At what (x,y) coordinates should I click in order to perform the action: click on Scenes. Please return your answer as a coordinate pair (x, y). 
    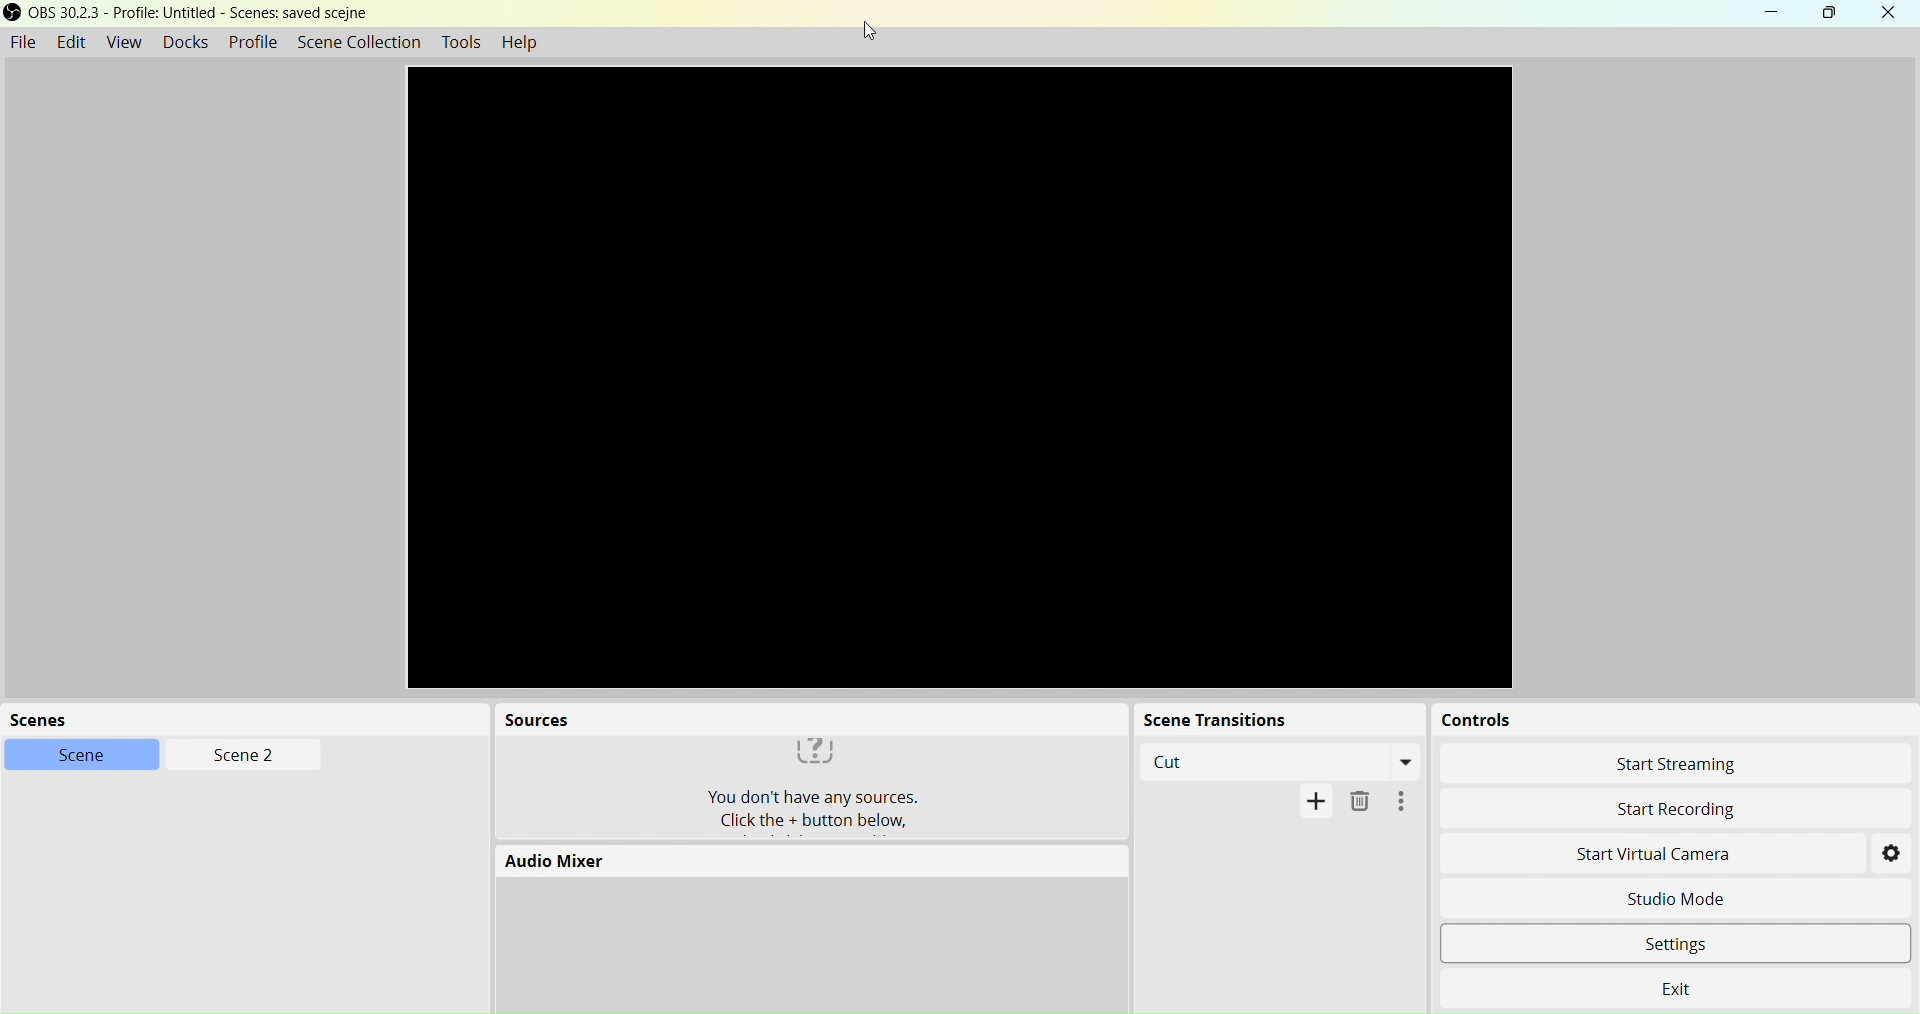
    Looking at the image, I should click on (220, 718).